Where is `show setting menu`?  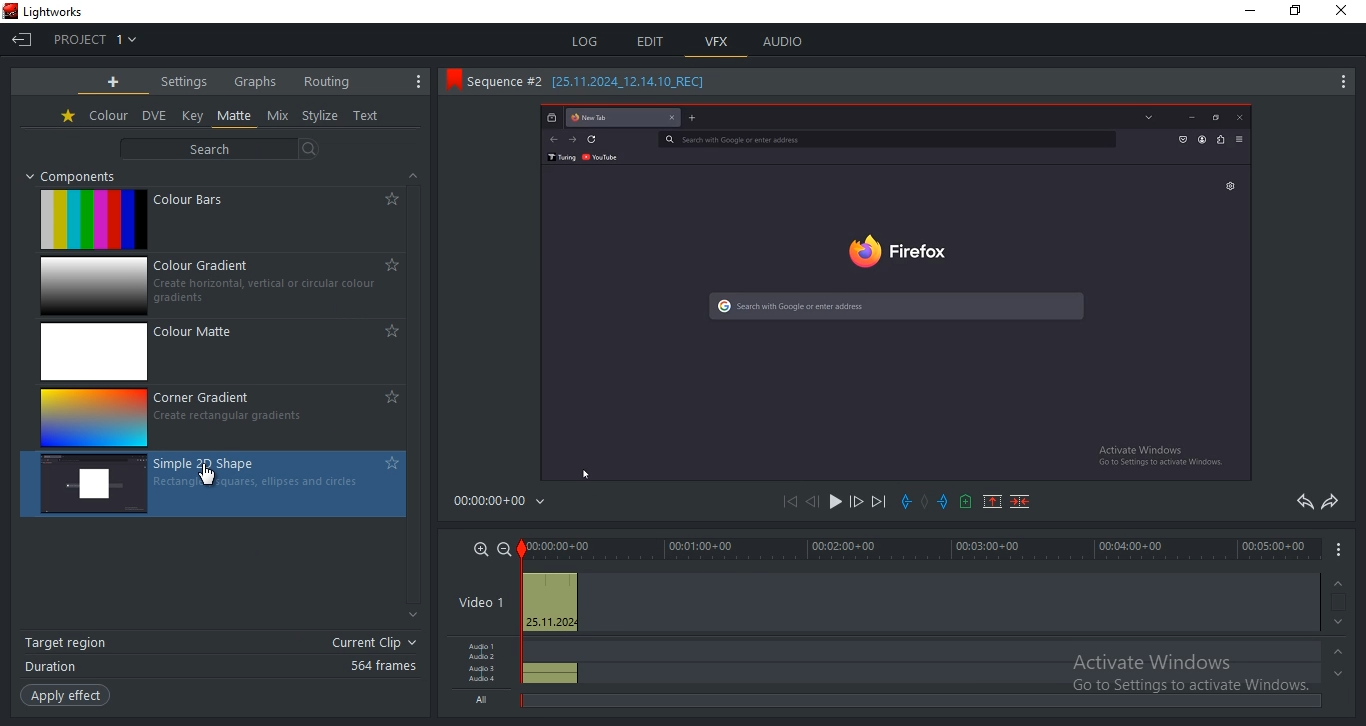
show setting menu is located at coordinates (420, 81).